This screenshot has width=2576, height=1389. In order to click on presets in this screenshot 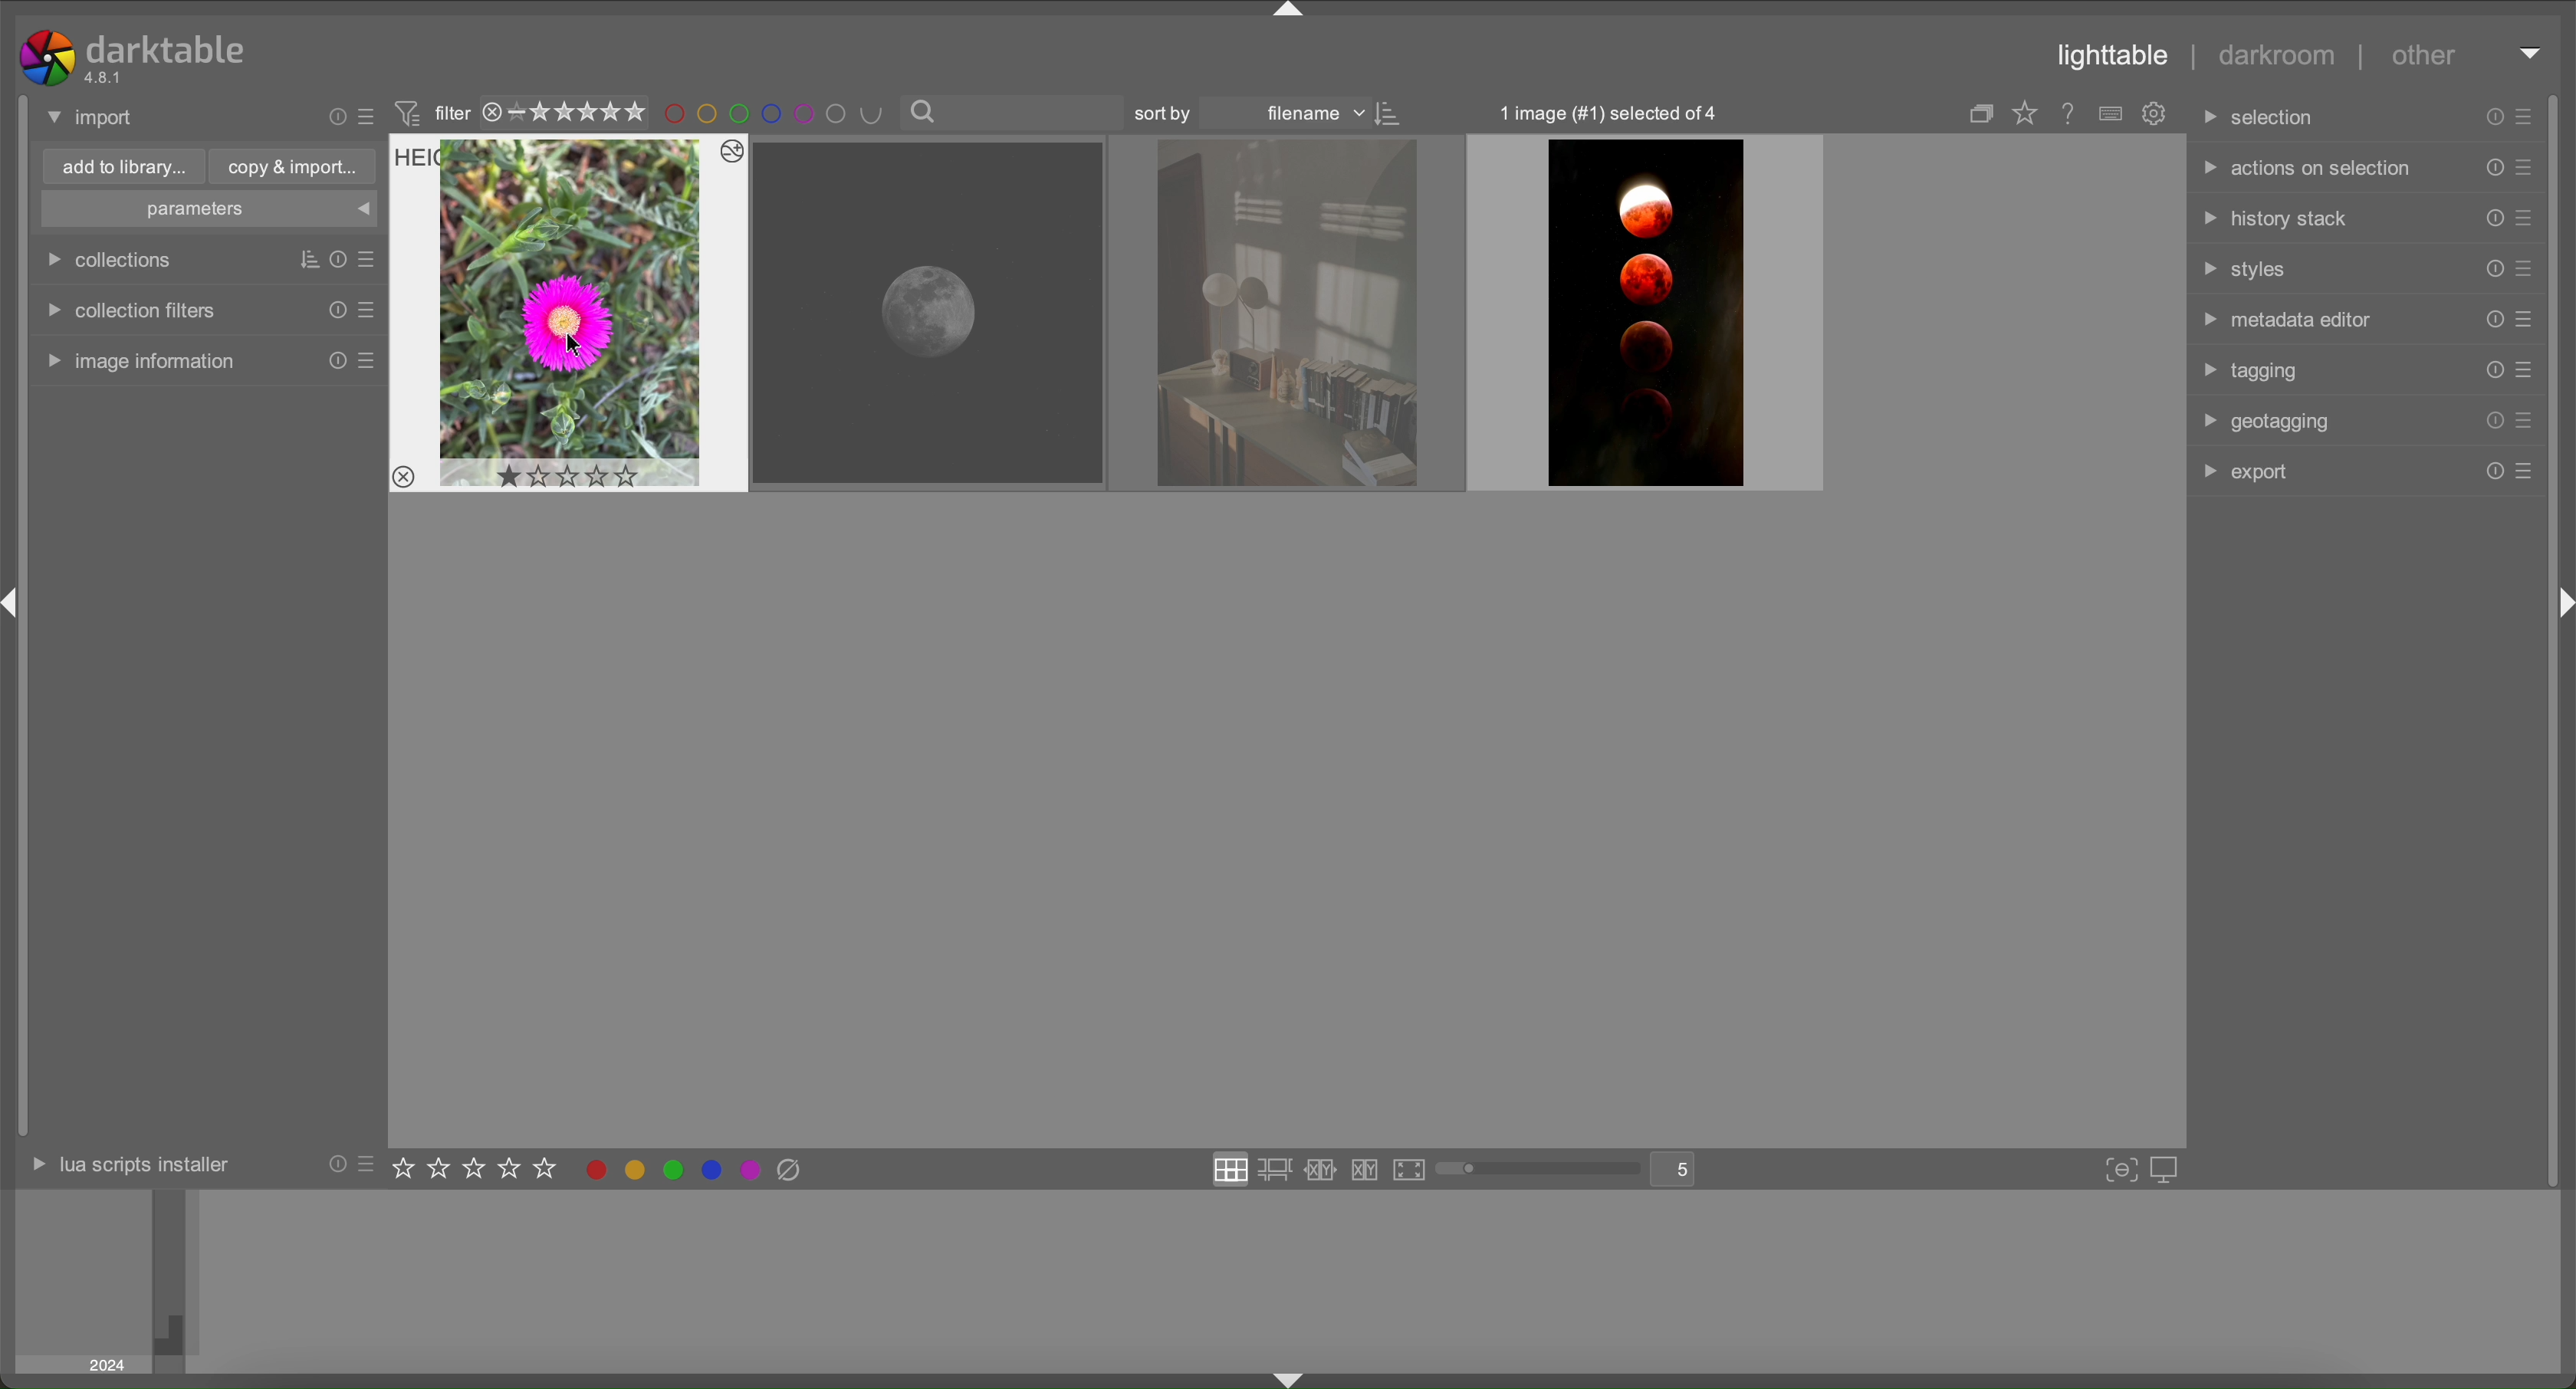, I will do `click(2523, 370)`.